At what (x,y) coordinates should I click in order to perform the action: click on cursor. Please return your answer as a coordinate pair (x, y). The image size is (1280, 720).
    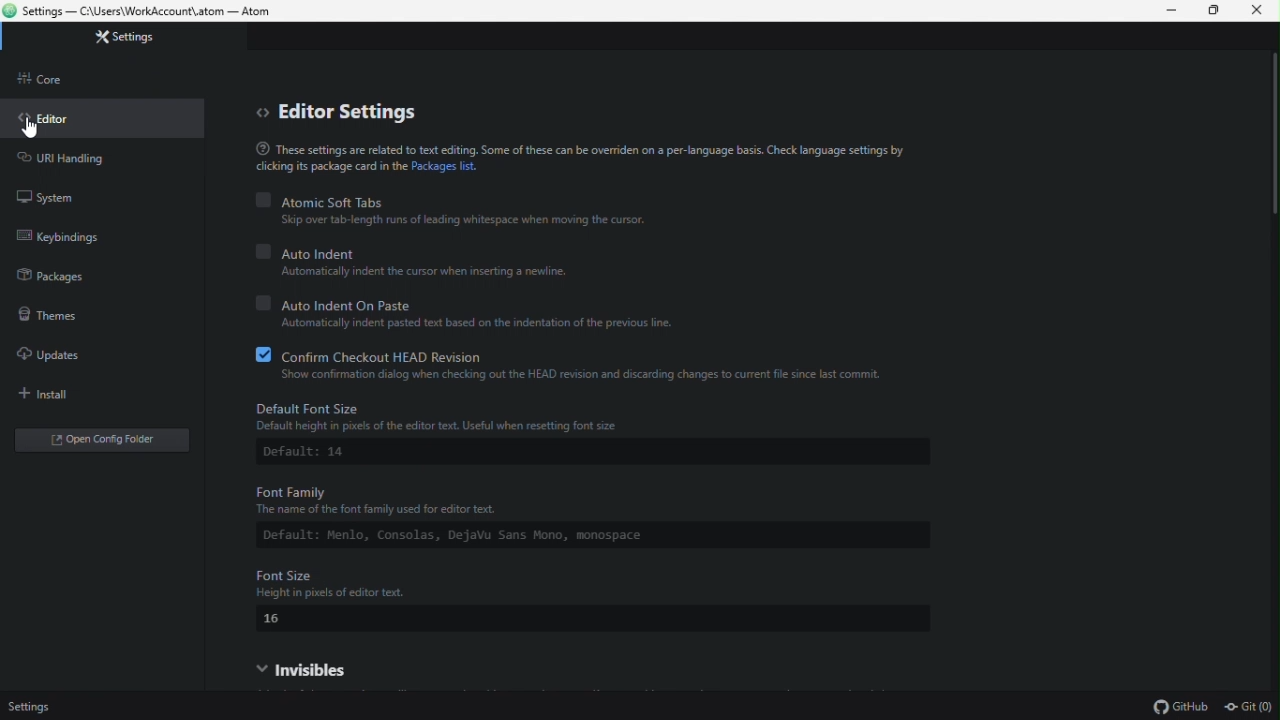
    Looking at the image, I should click on (34, 127).